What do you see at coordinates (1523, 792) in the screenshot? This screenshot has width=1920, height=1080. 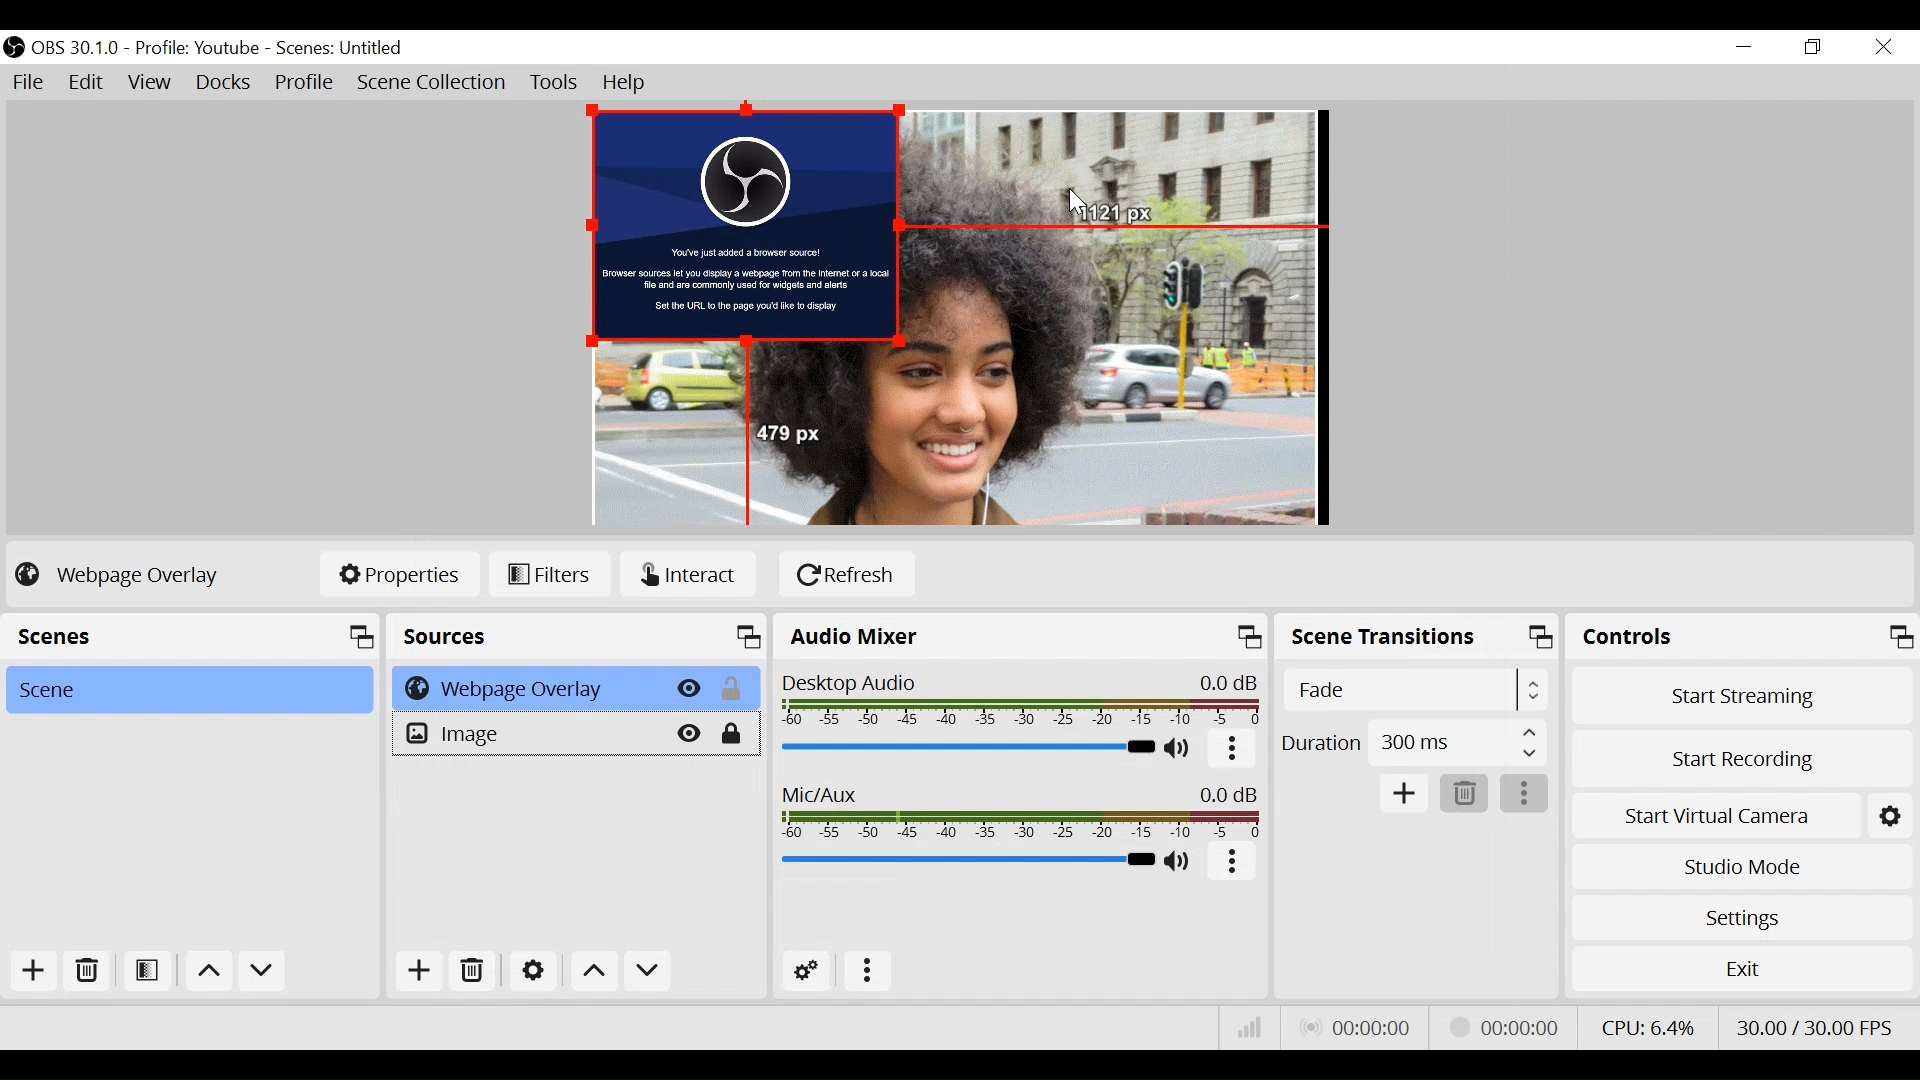 I see `More Options` at bounding box center [1523, 792].